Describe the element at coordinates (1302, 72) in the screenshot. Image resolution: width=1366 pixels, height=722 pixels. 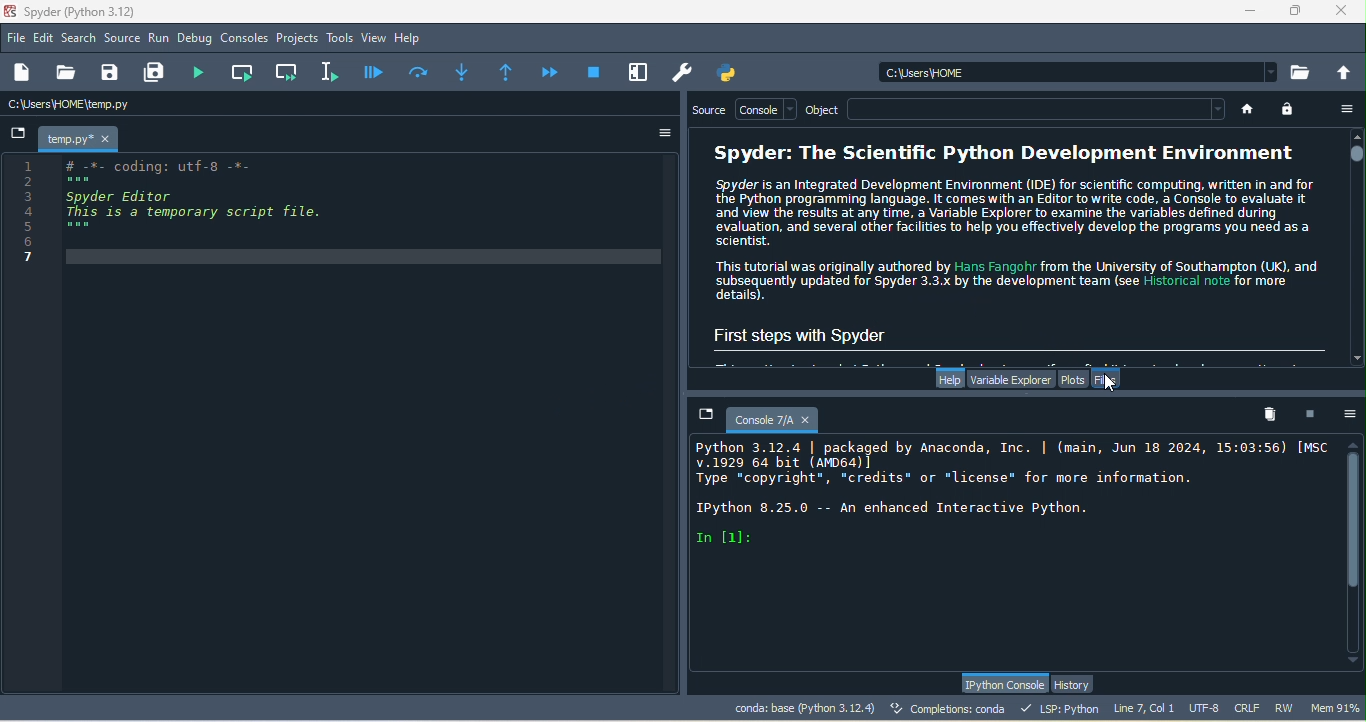
I see `browse` at that location.